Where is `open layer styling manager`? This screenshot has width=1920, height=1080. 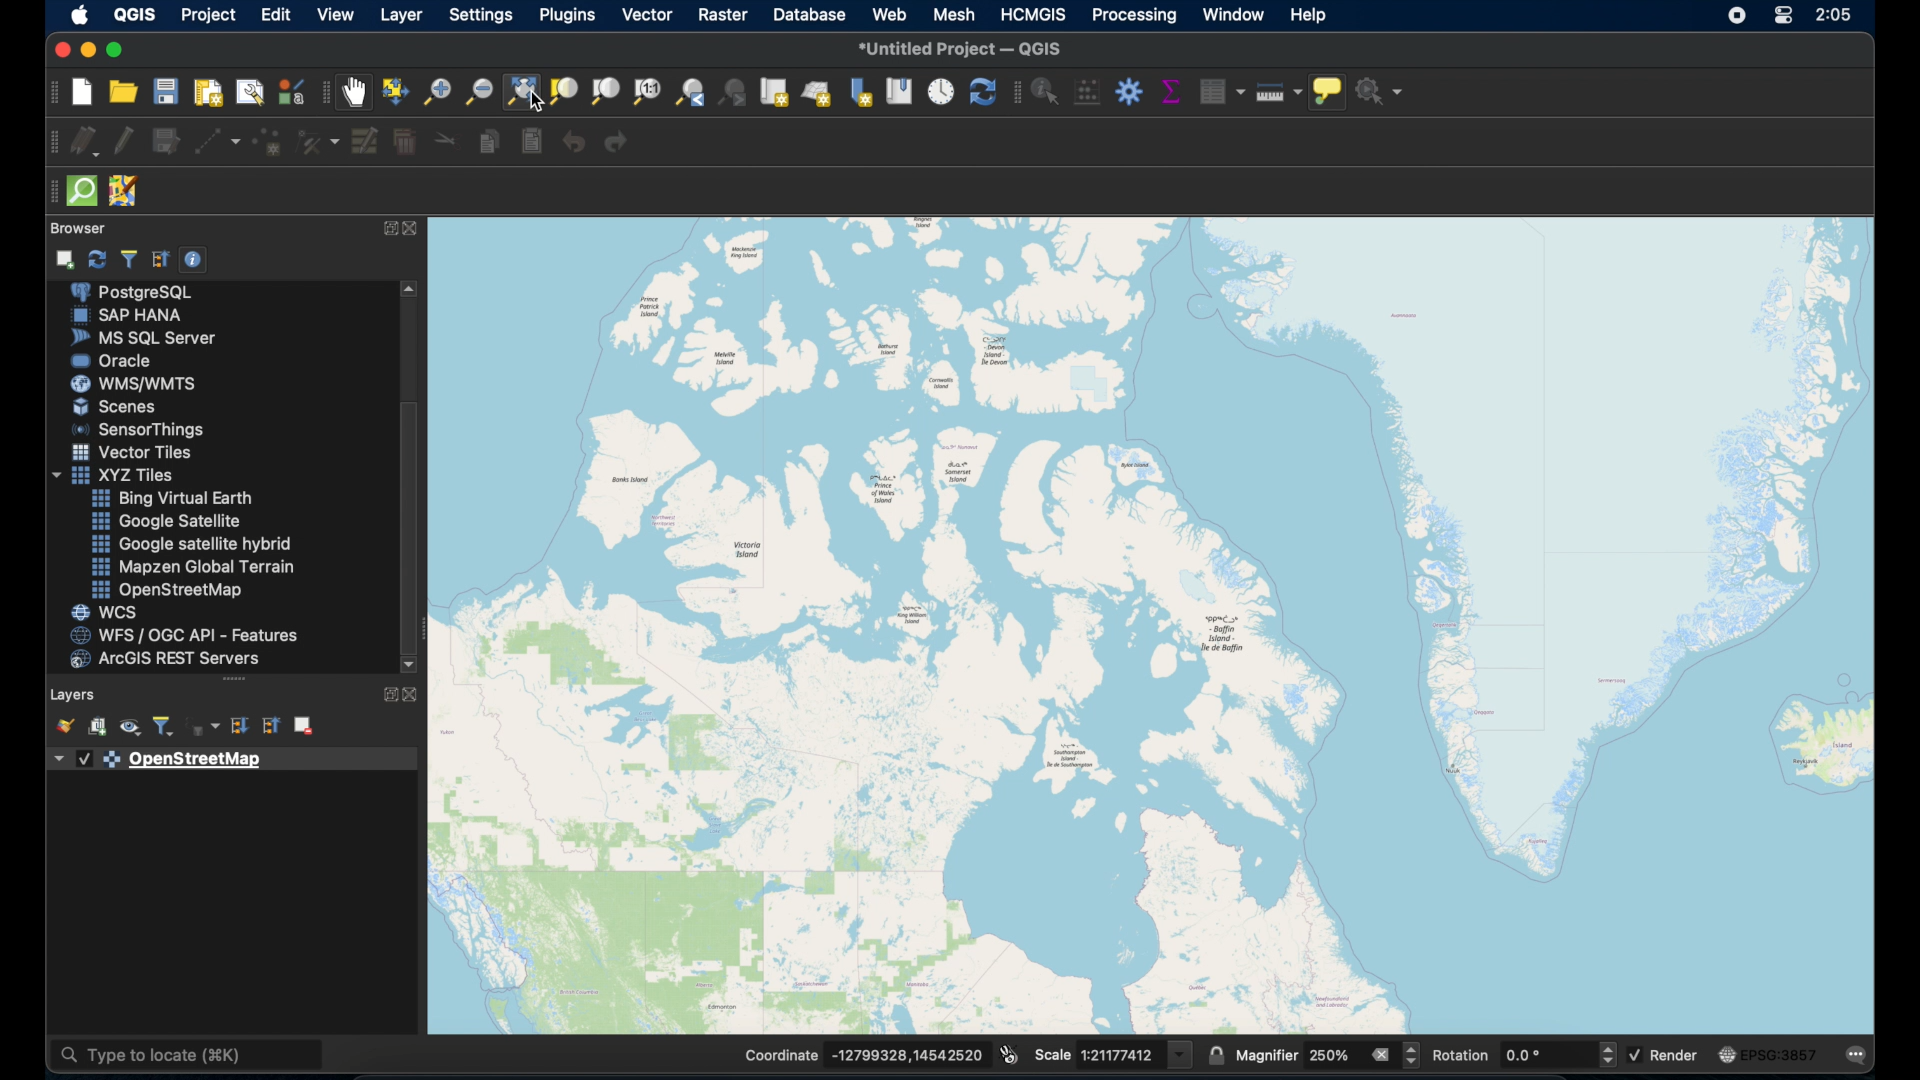
open layer styling manager is located at coordinates (65, 723).